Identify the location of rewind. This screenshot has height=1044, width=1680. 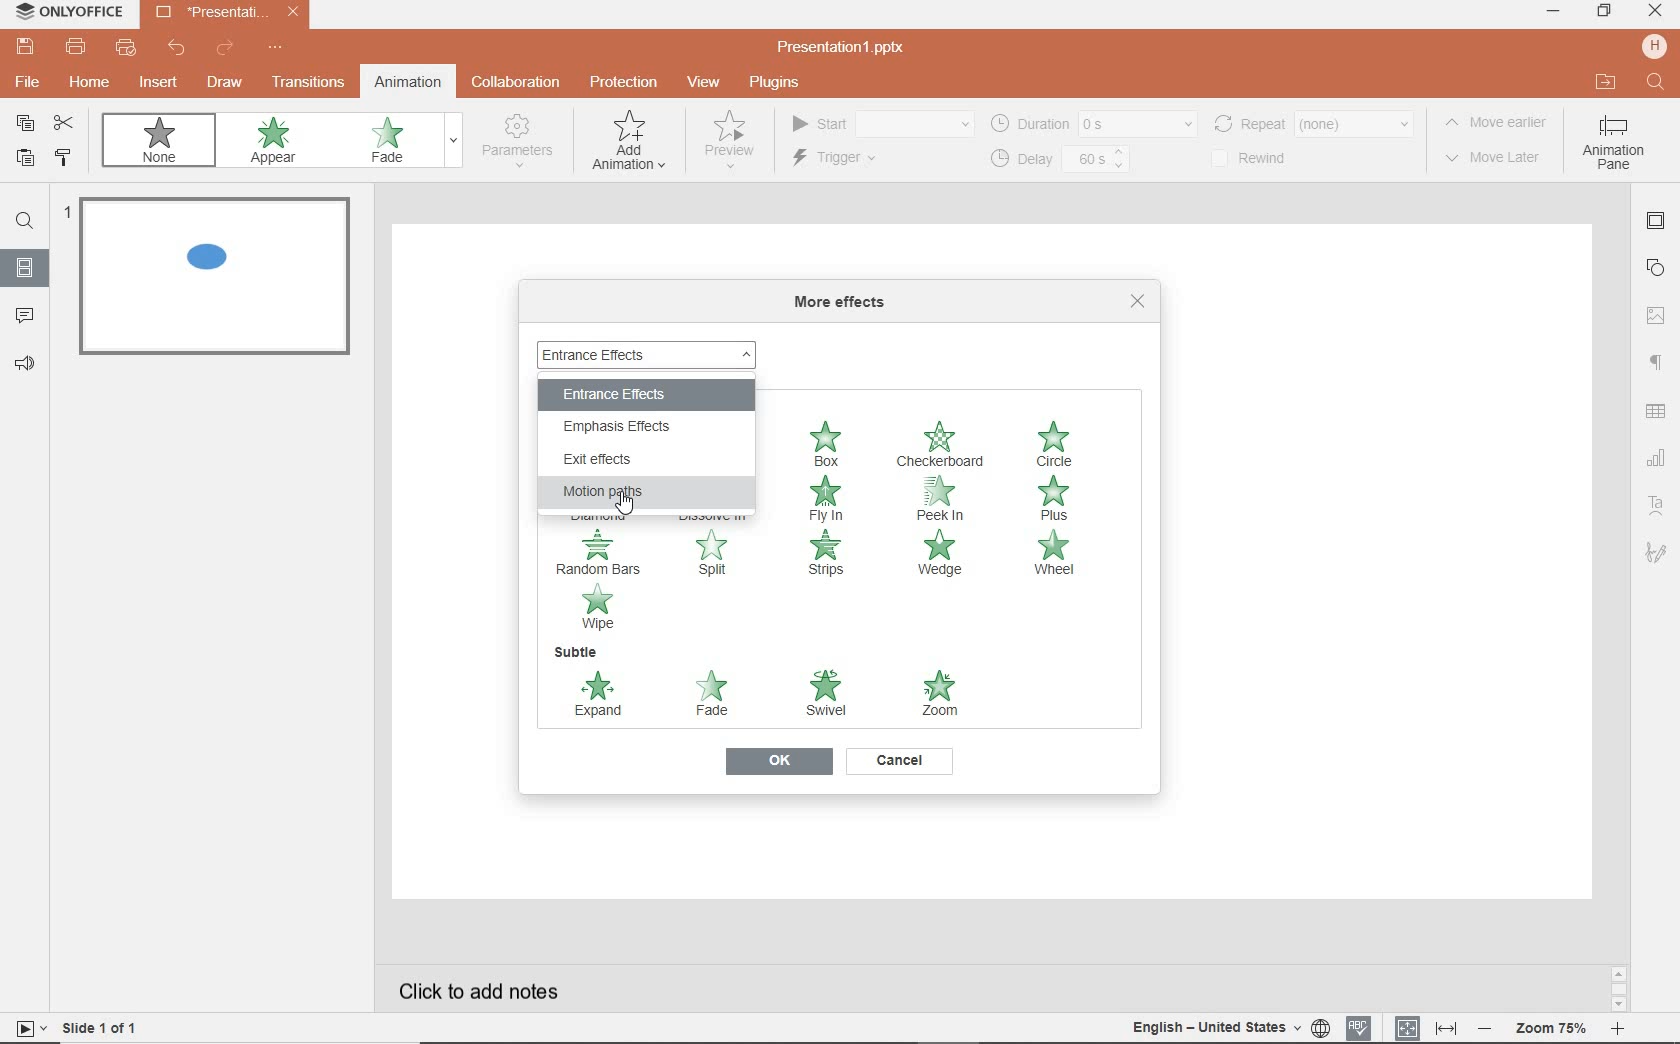
(1261, 159).